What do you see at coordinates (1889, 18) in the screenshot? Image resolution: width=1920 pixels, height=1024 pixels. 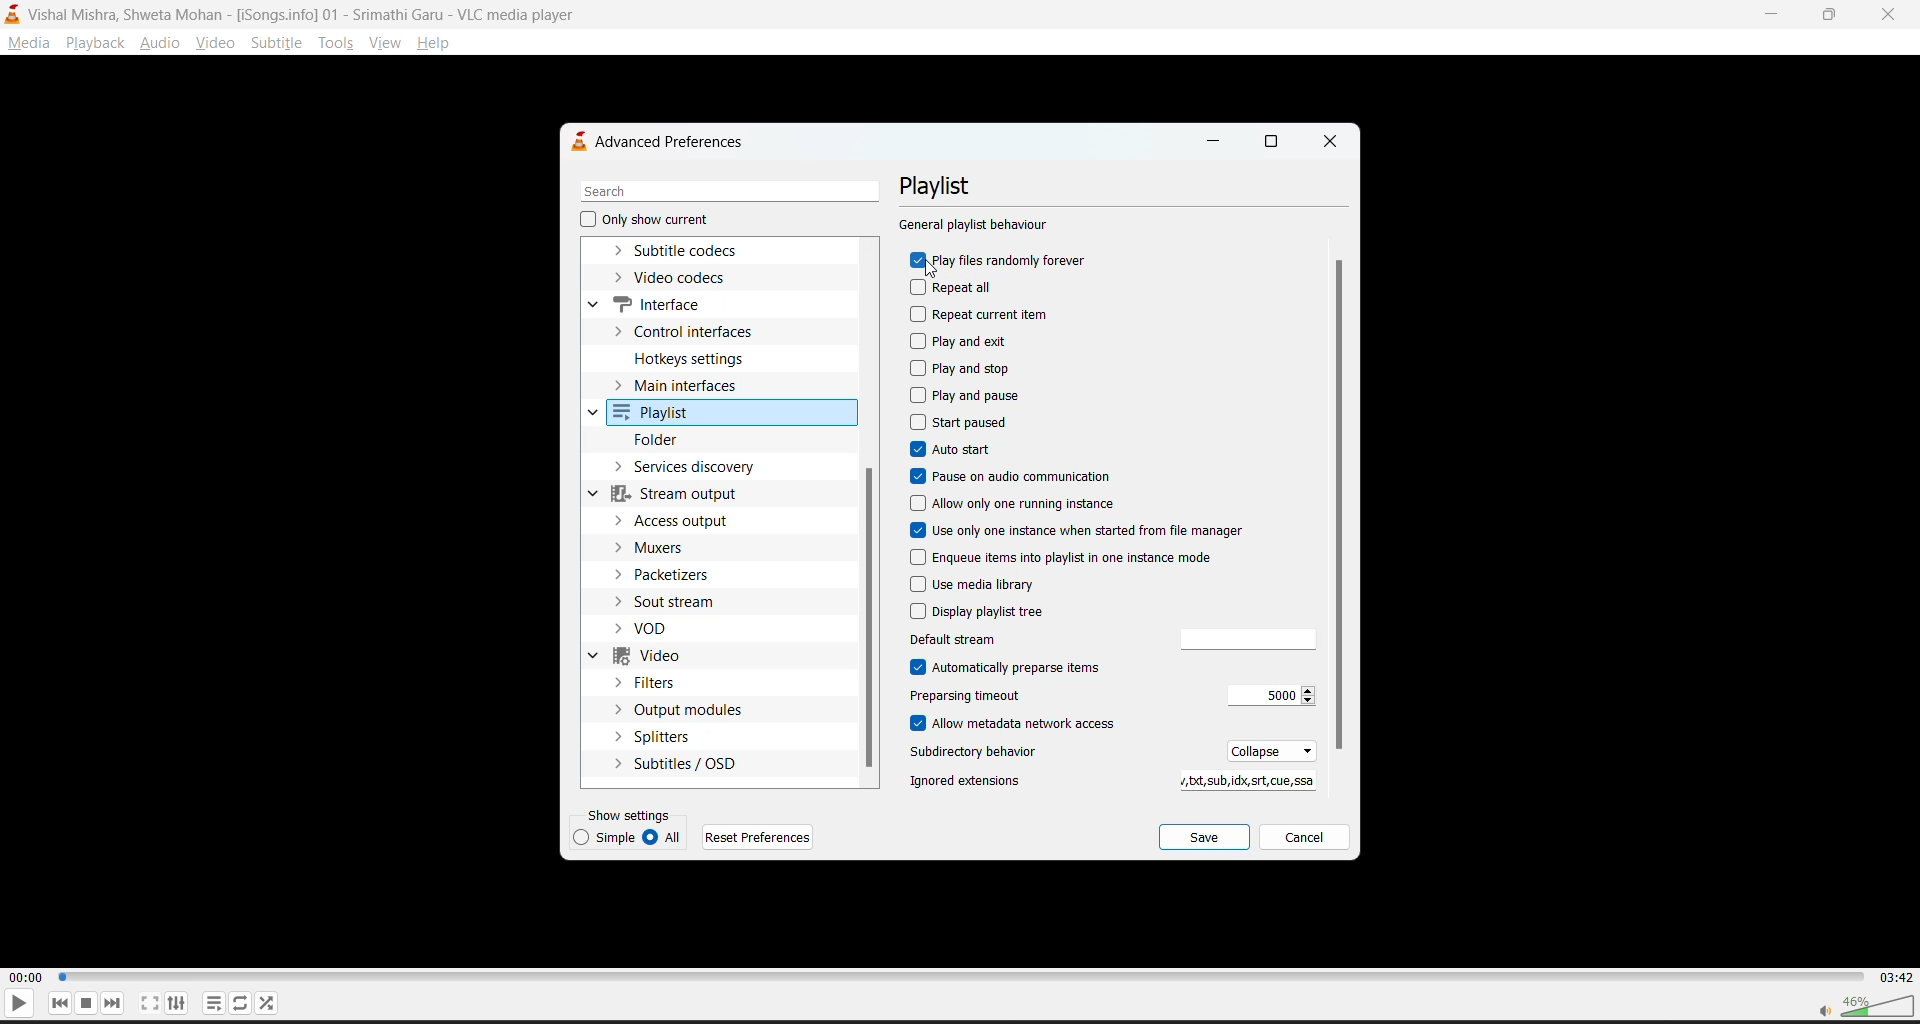 I see `close` at bounding box center [1889, 18].